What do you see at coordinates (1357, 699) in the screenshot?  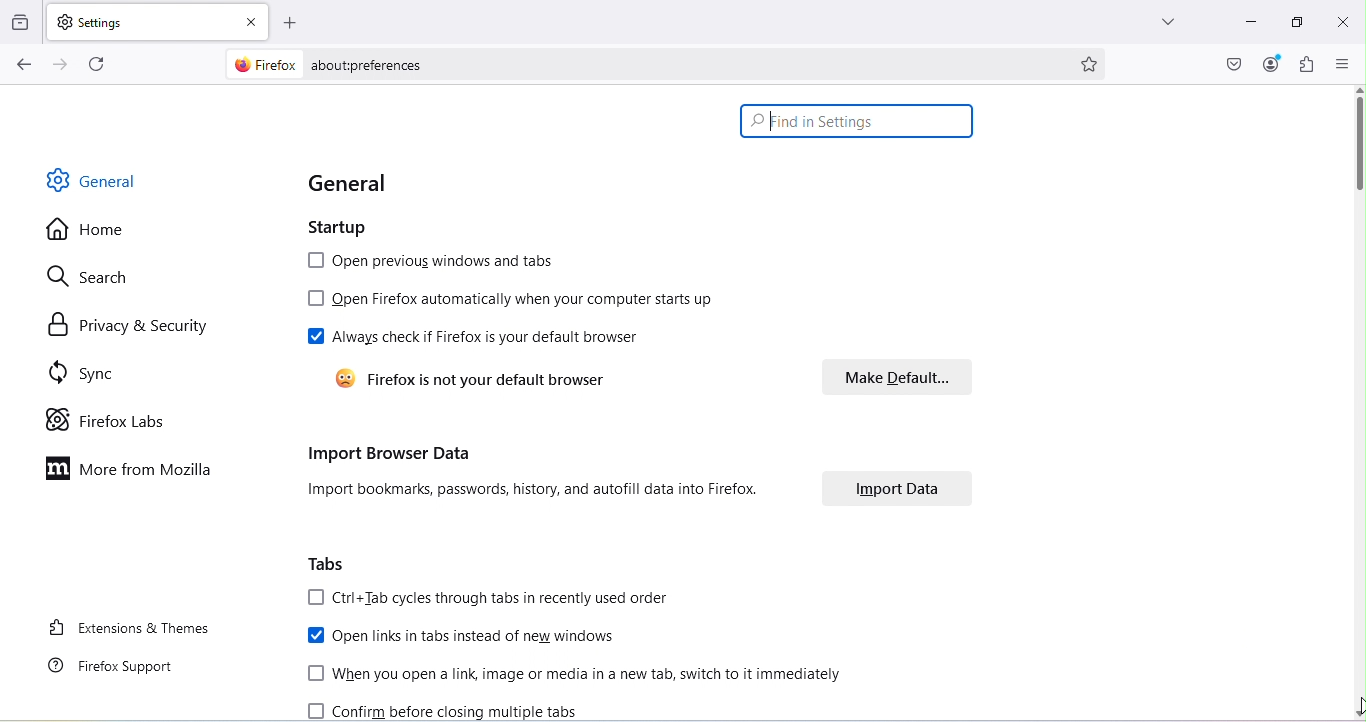 I see `cursor` at bounding box center [1357, 699].